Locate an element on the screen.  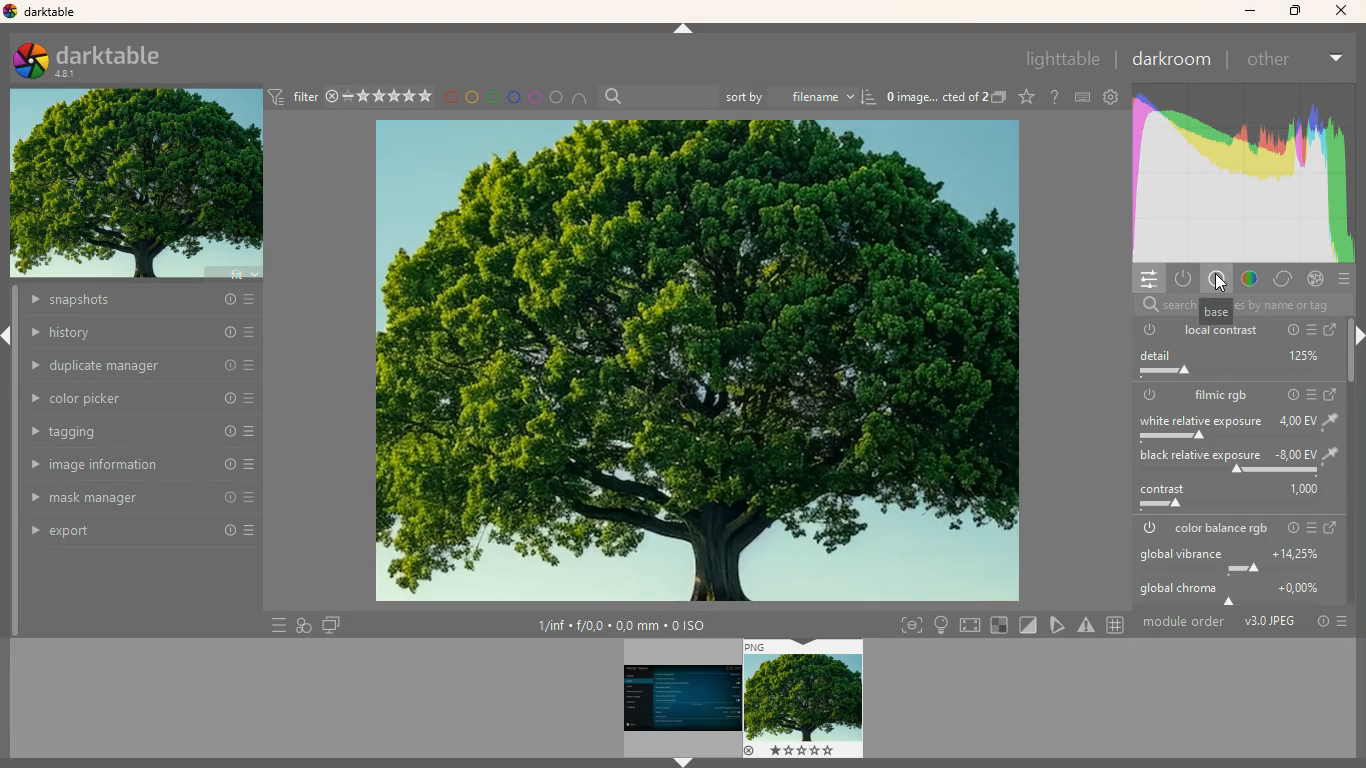
arrow is located at coordinates (683, 761).